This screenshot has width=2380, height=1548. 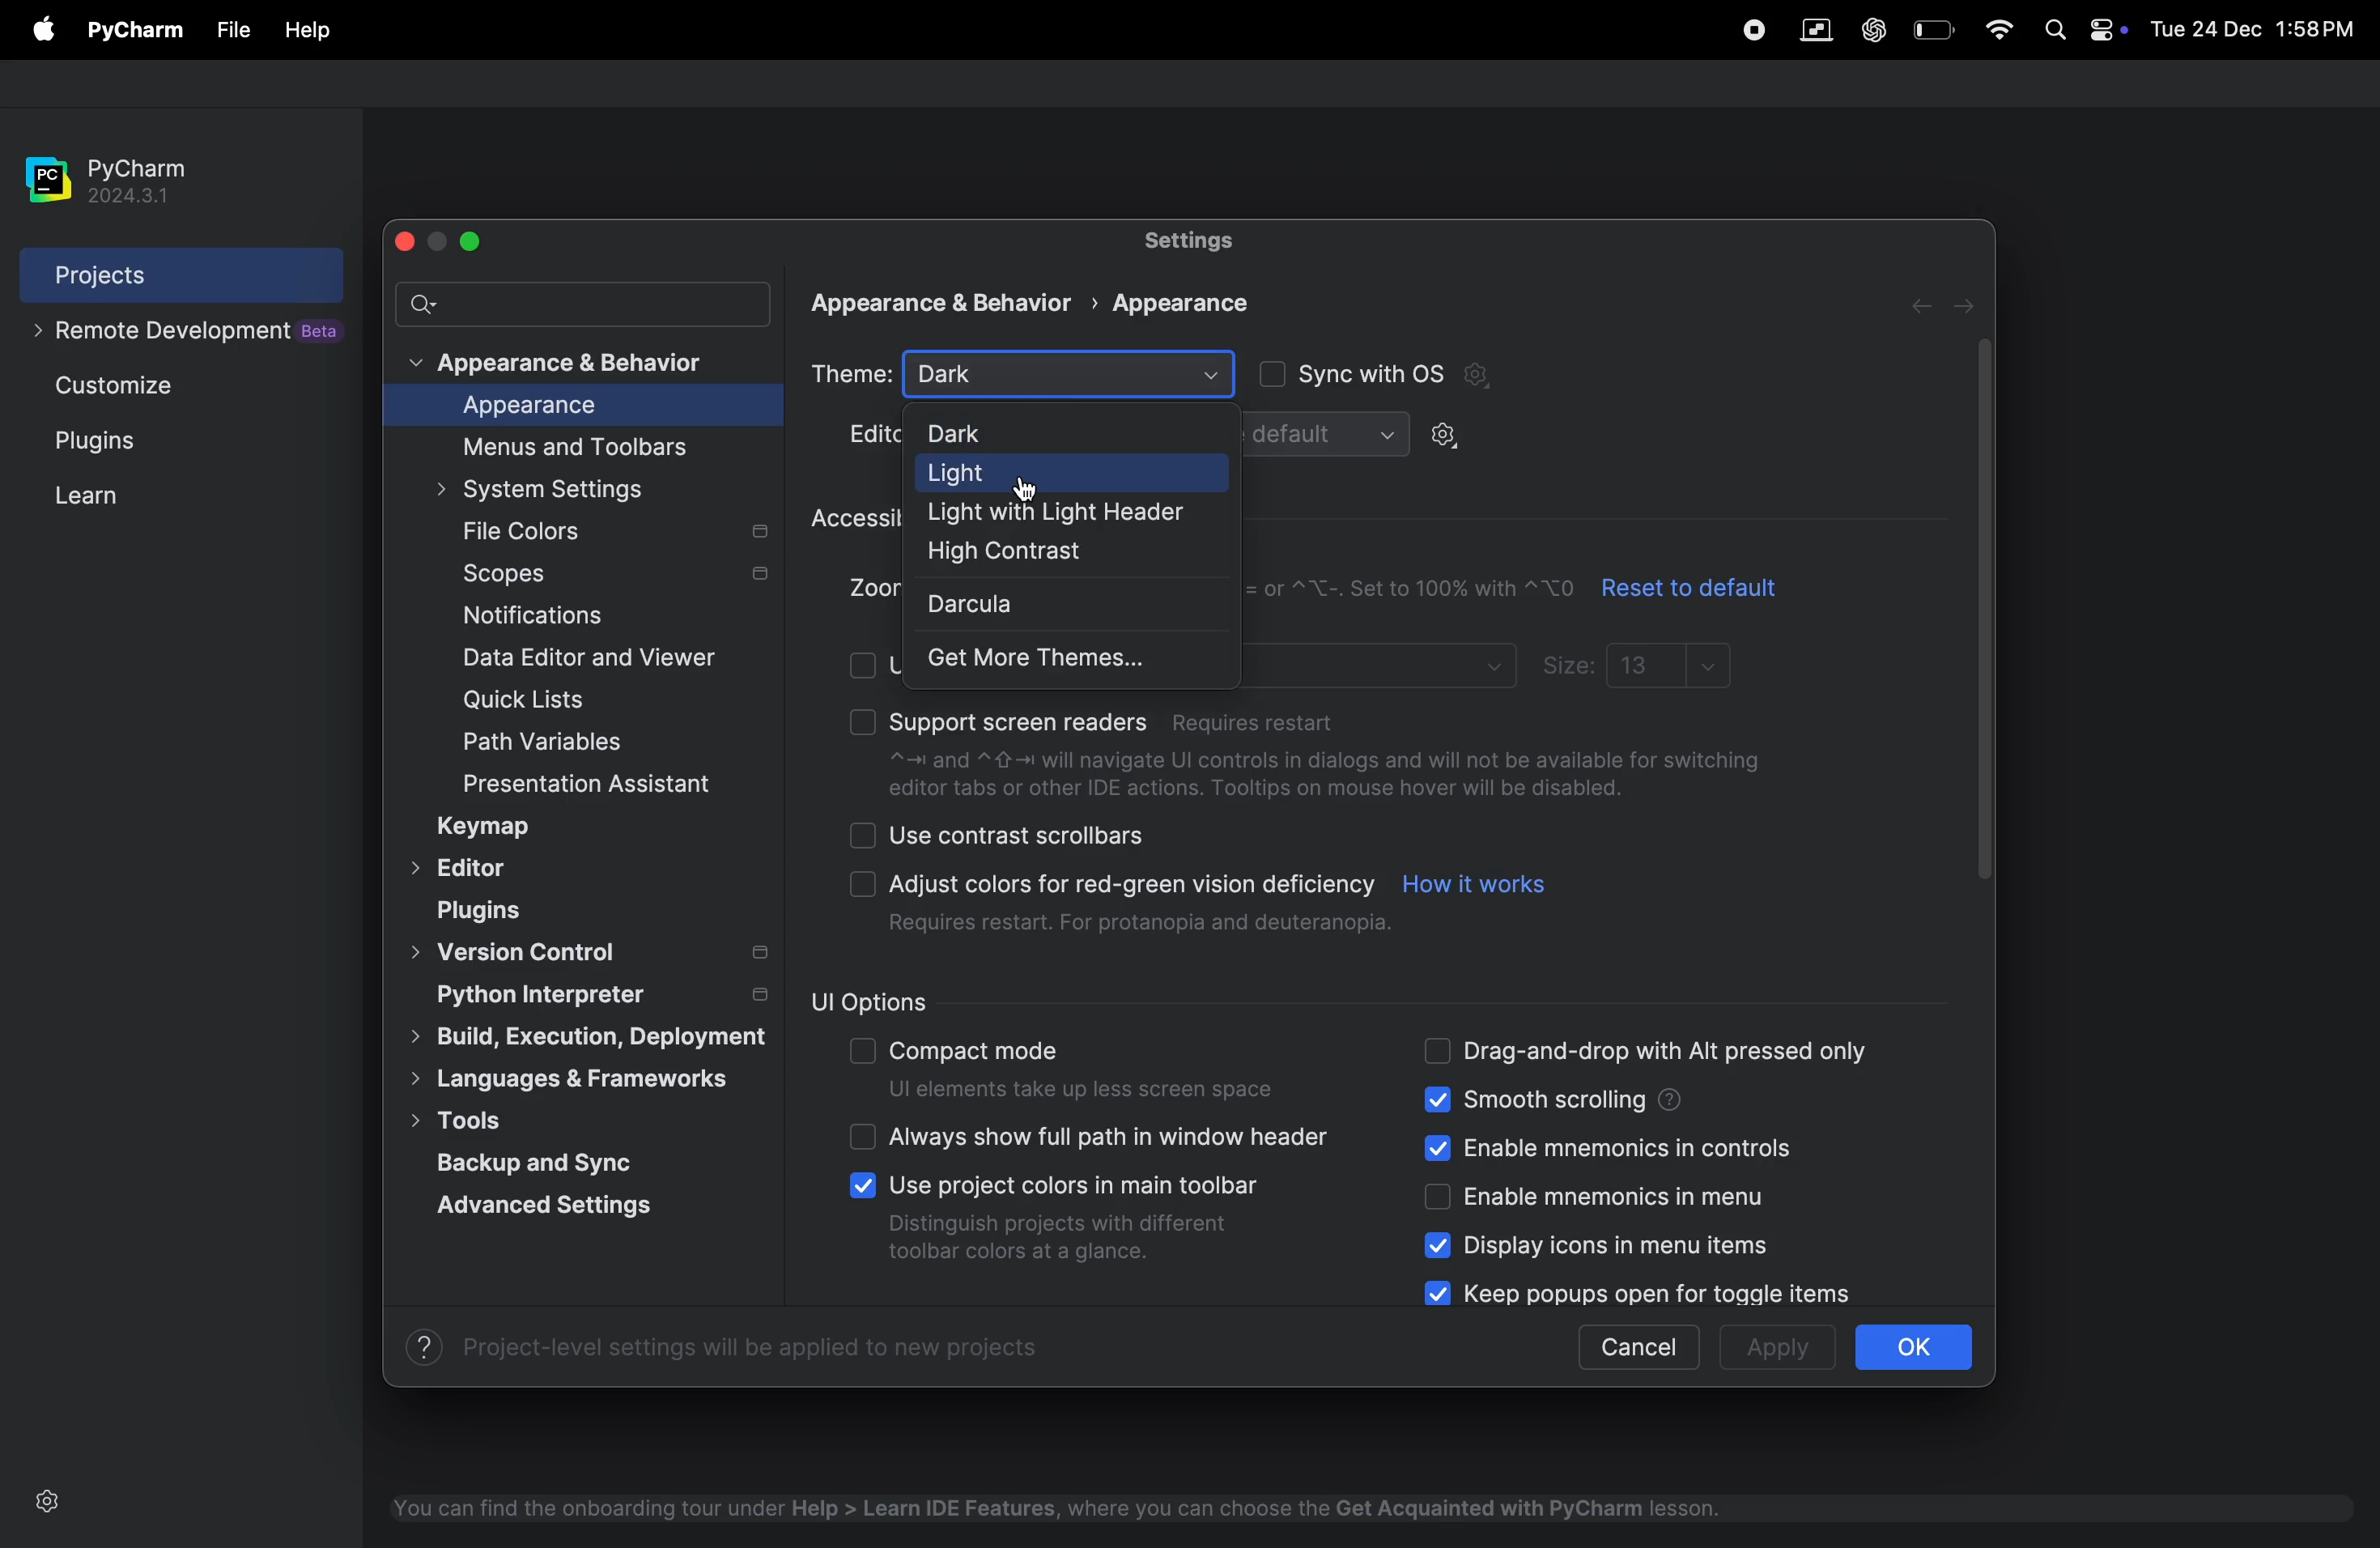 I want to click on support screen readers, so click(x=1119, y=717).